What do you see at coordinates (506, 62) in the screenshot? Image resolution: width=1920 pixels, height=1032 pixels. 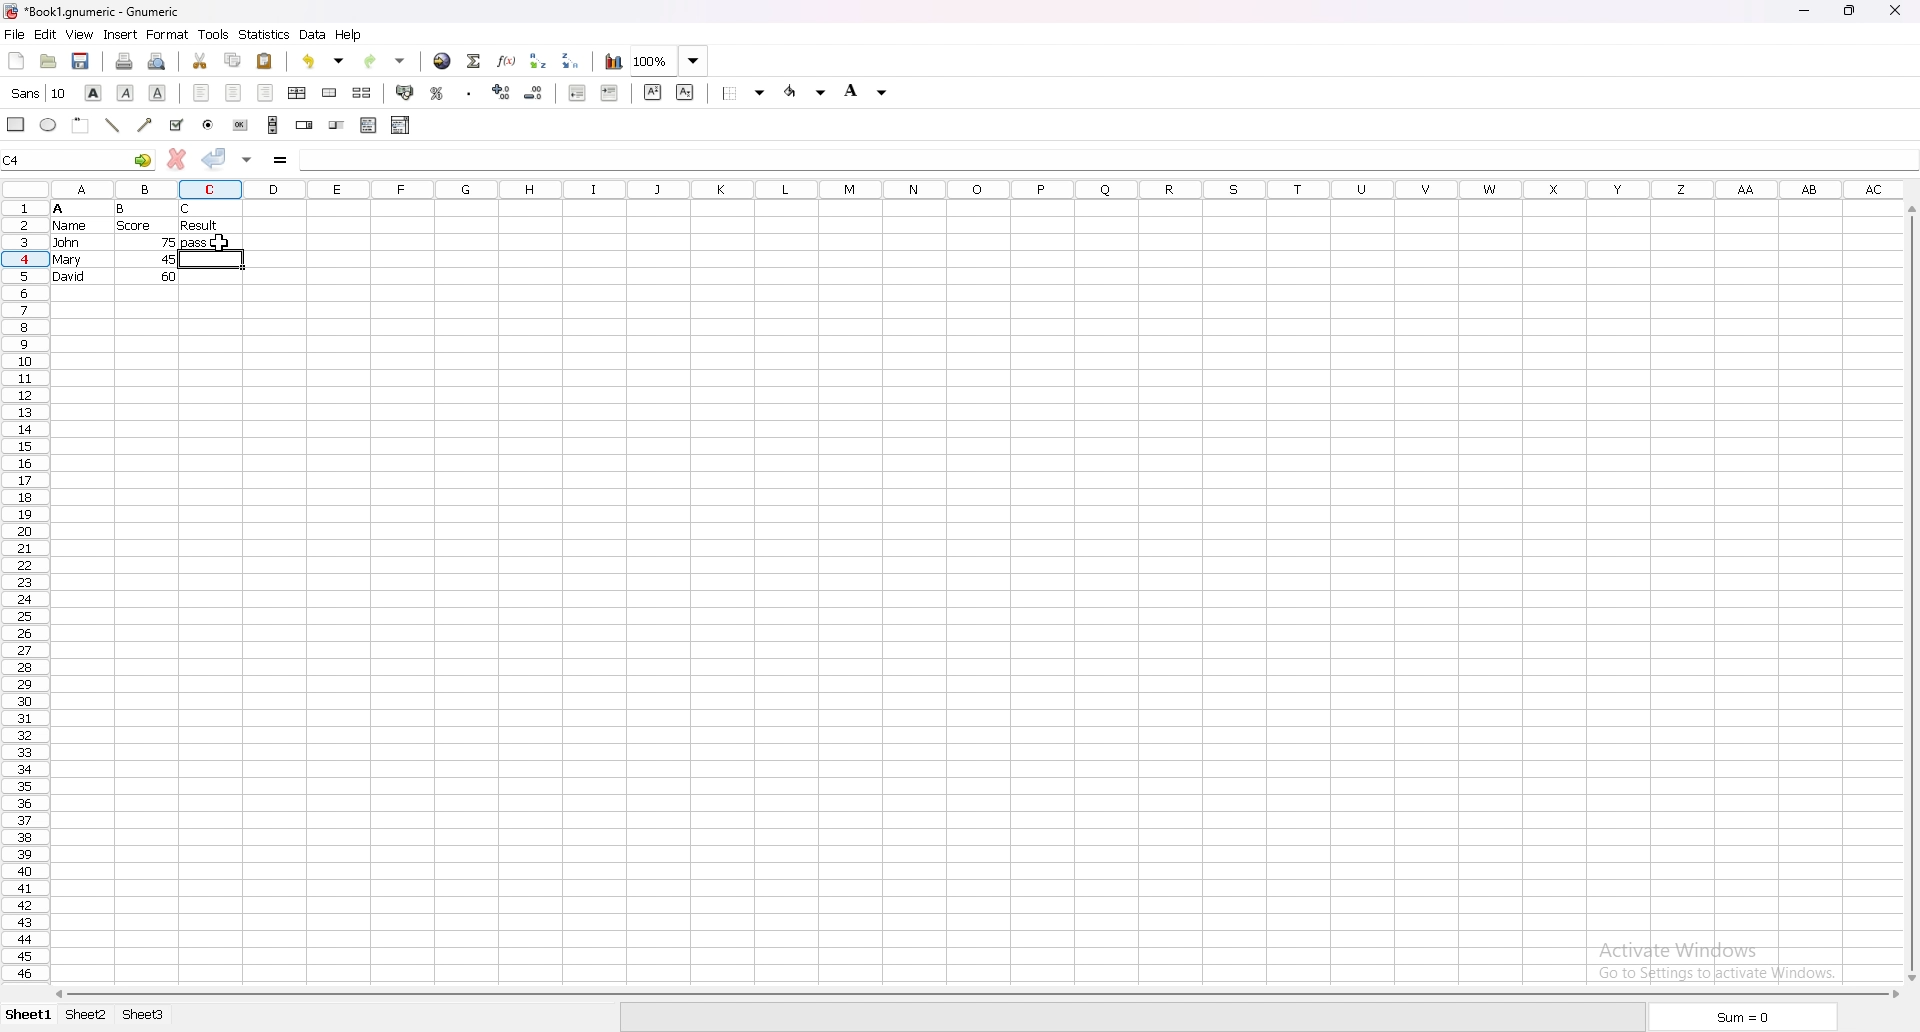 I see `function` at bounding box center [506, 62].